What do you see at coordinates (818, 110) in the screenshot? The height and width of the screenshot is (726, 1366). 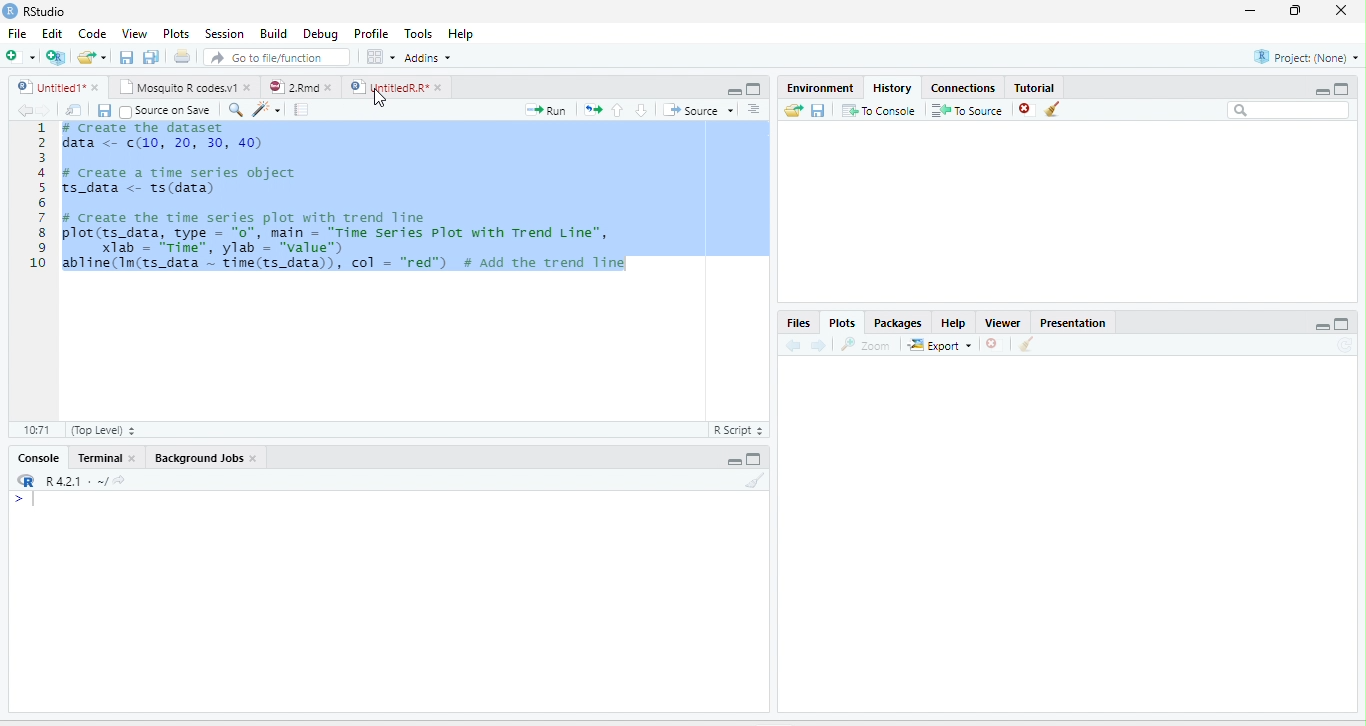 I see `Save history into a file` at bounding box center [818, 110].